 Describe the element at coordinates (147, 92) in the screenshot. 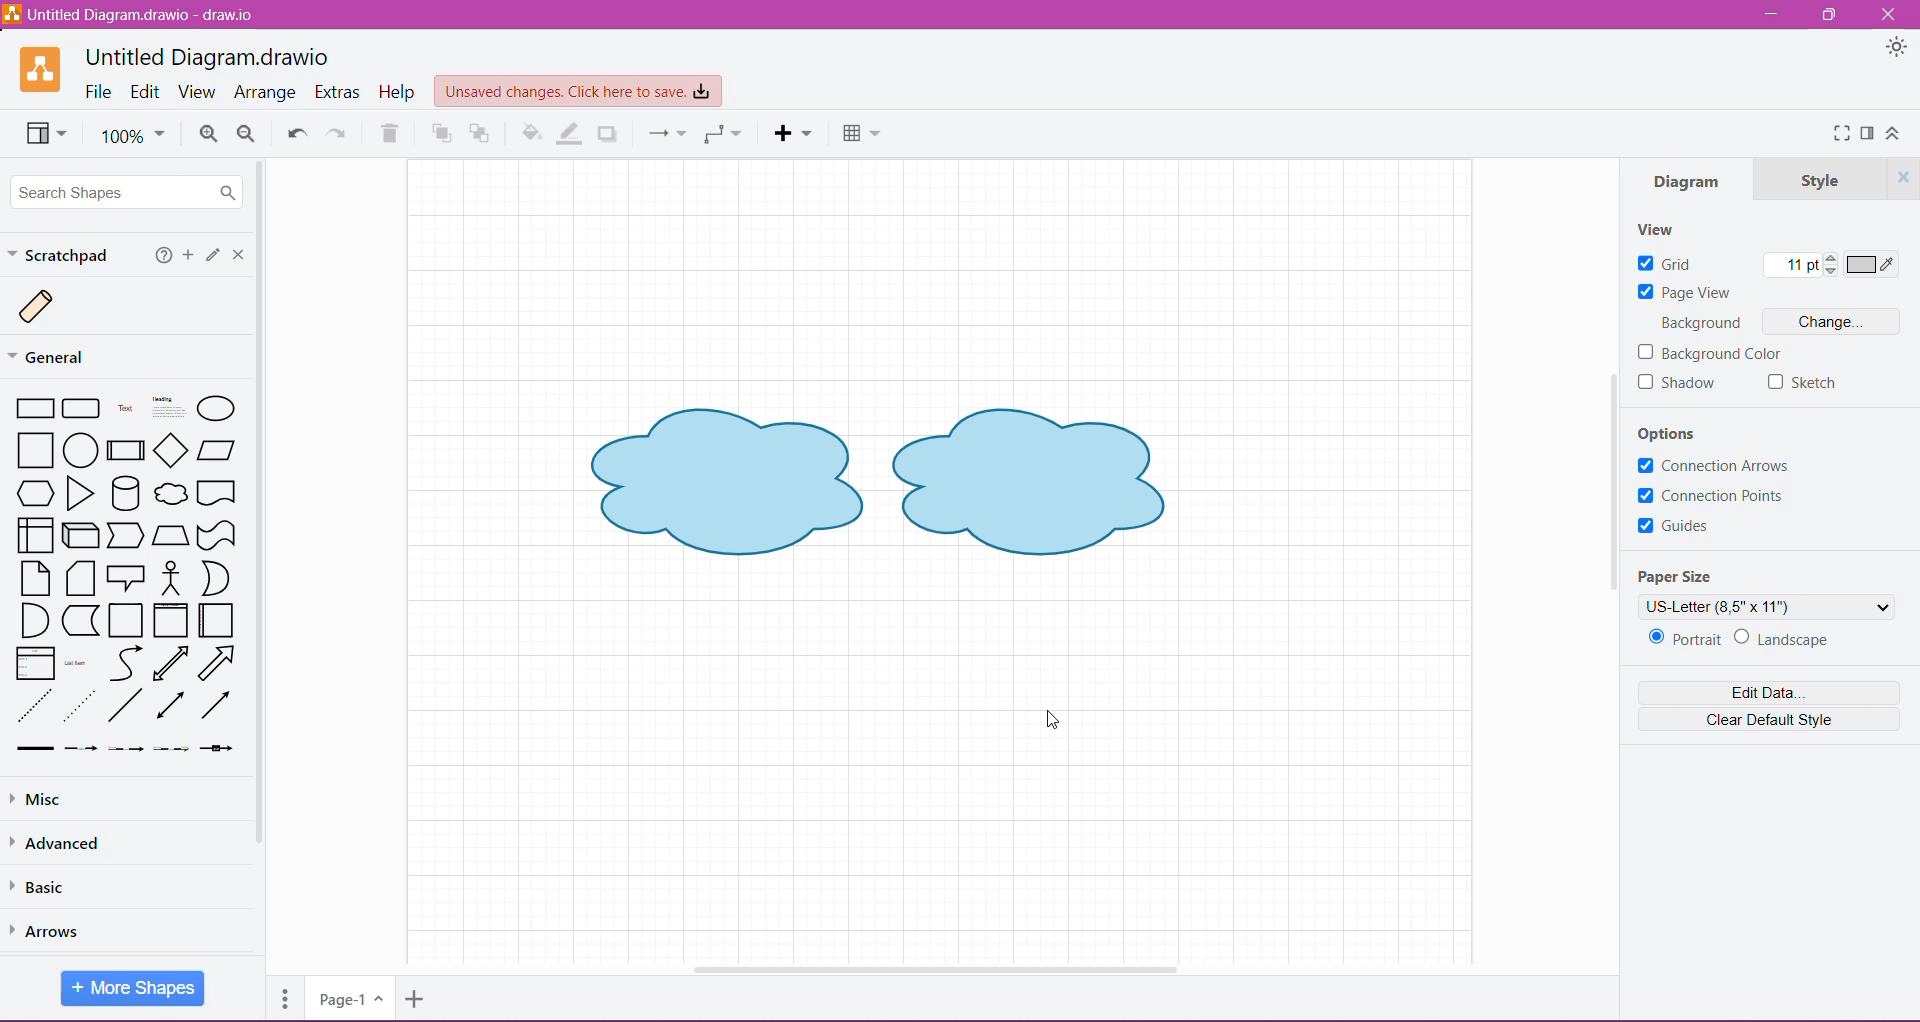

I see `Edit` at that location.